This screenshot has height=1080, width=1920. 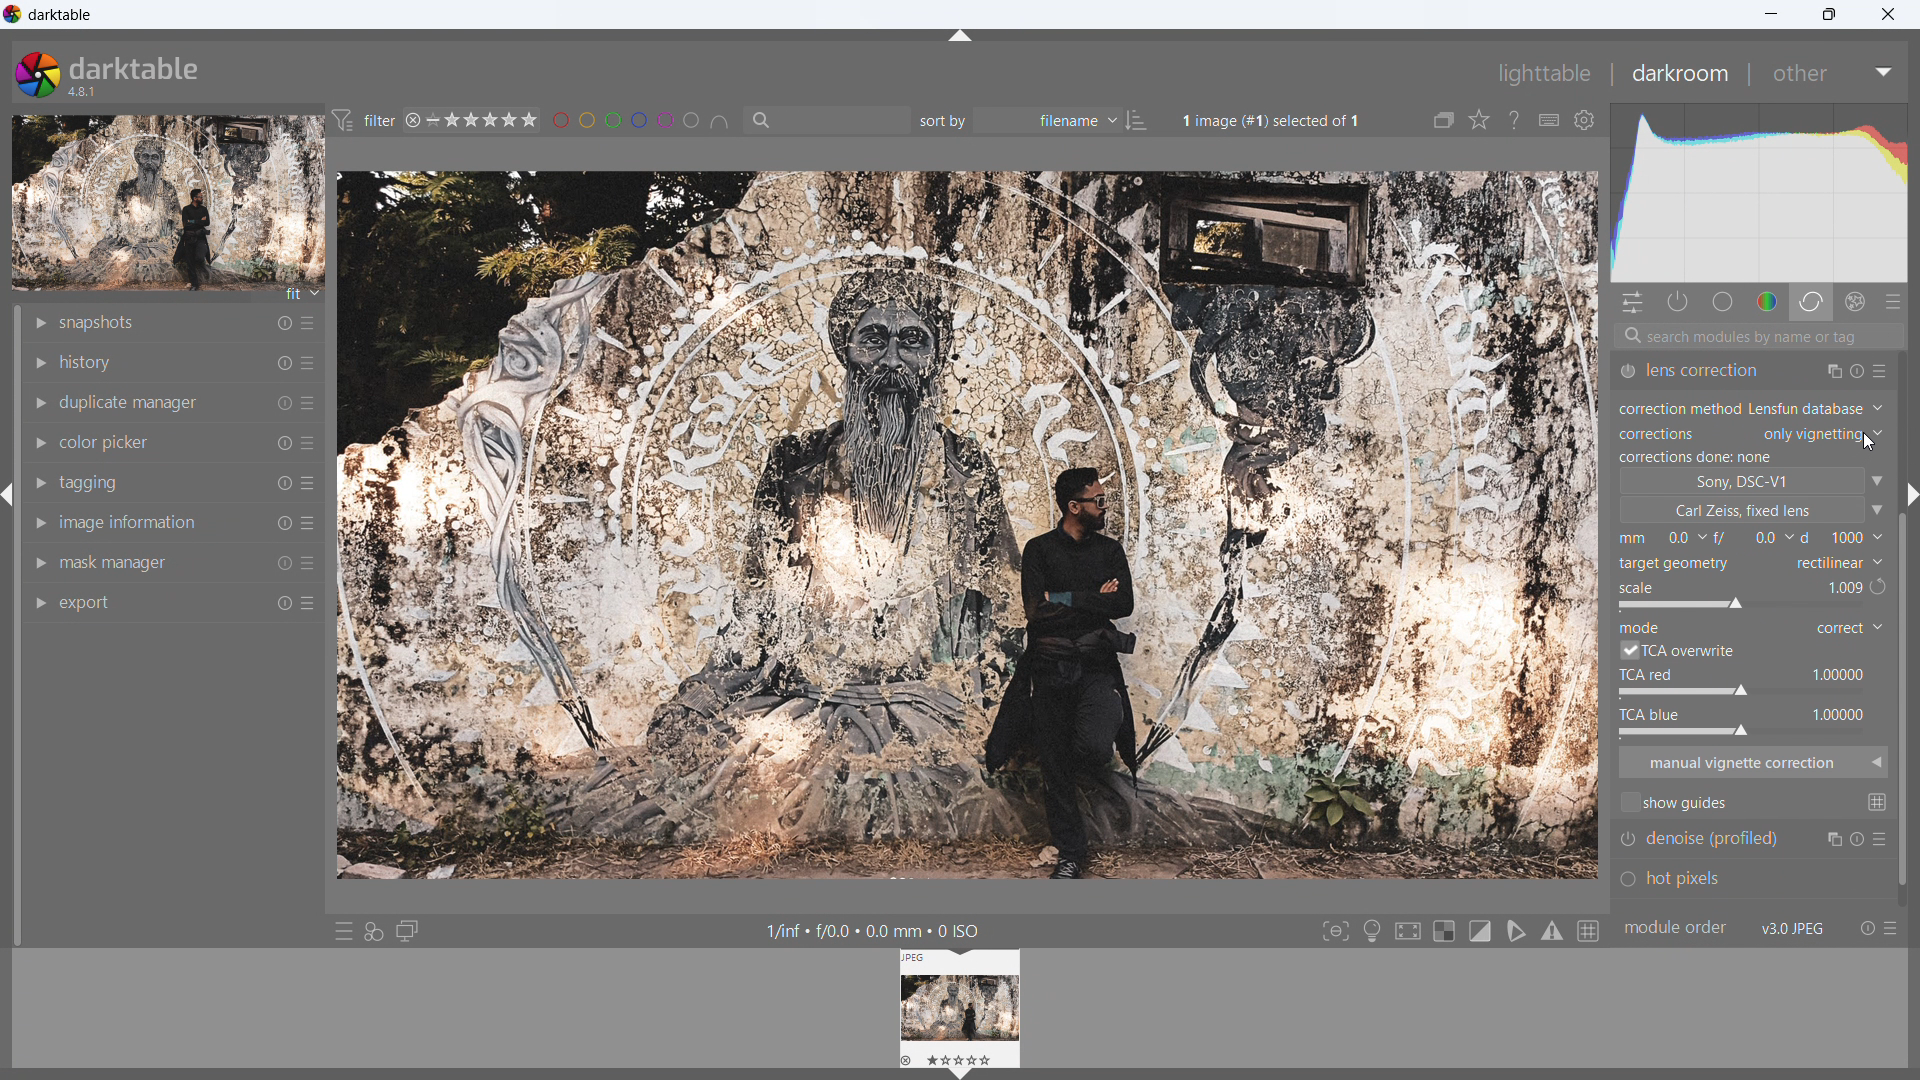 What do you see at coordinates (1678, 563) in the screenshot?
I see `target geometry` at bounding box center [1678, 563].